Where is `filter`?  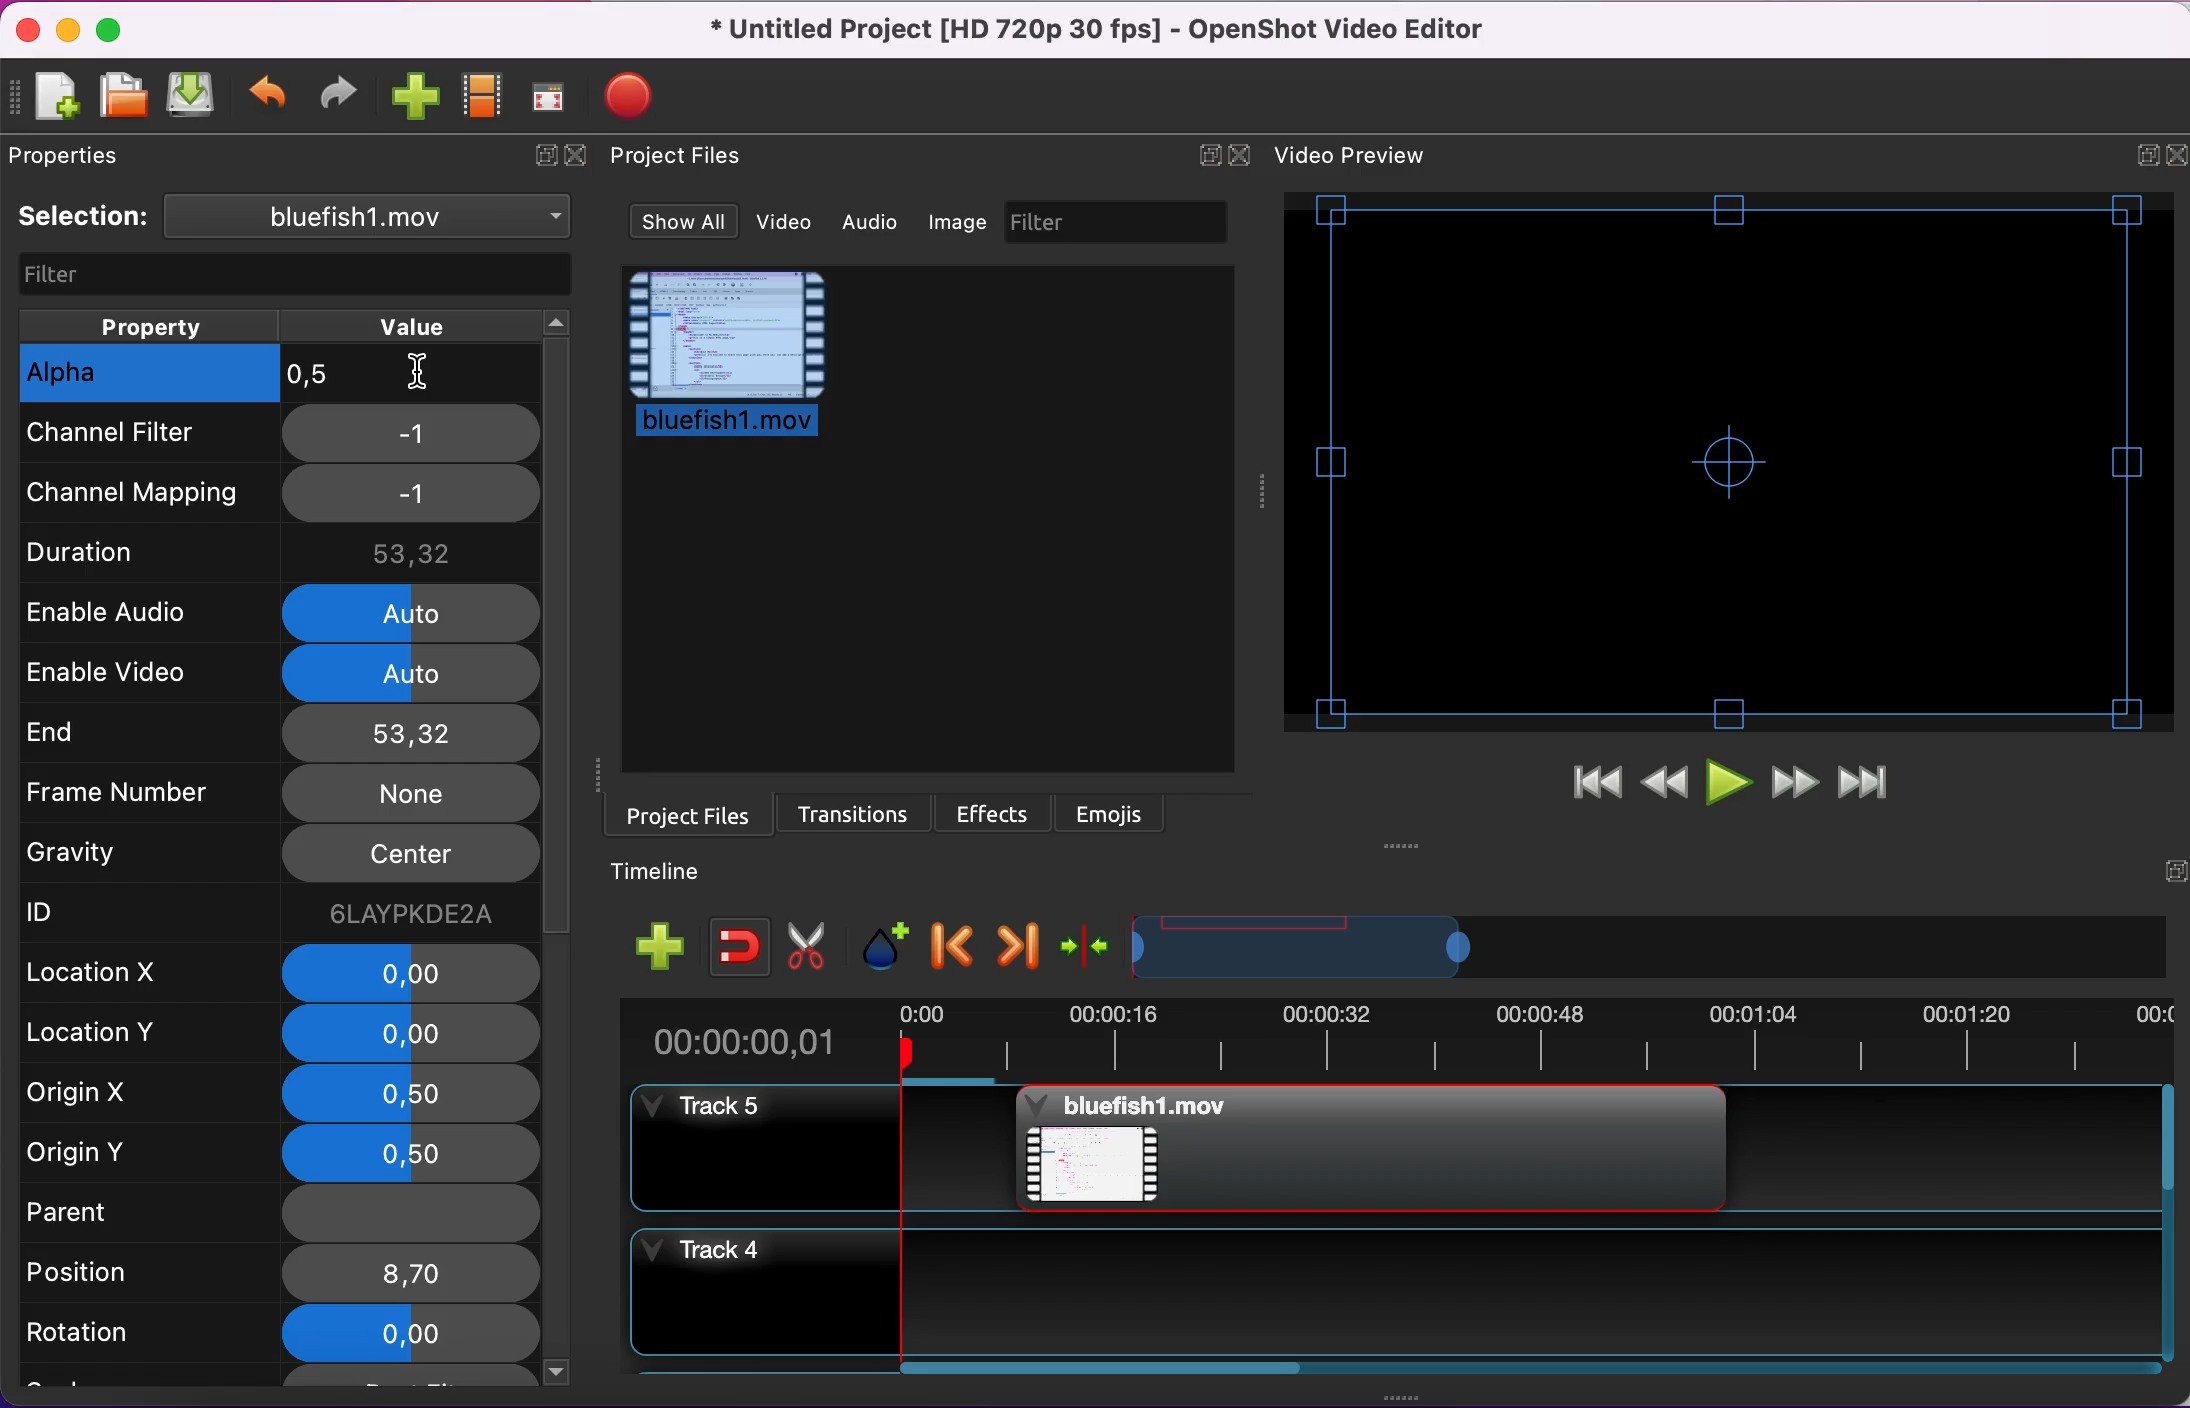 filter is located at coordinates (290, 274).